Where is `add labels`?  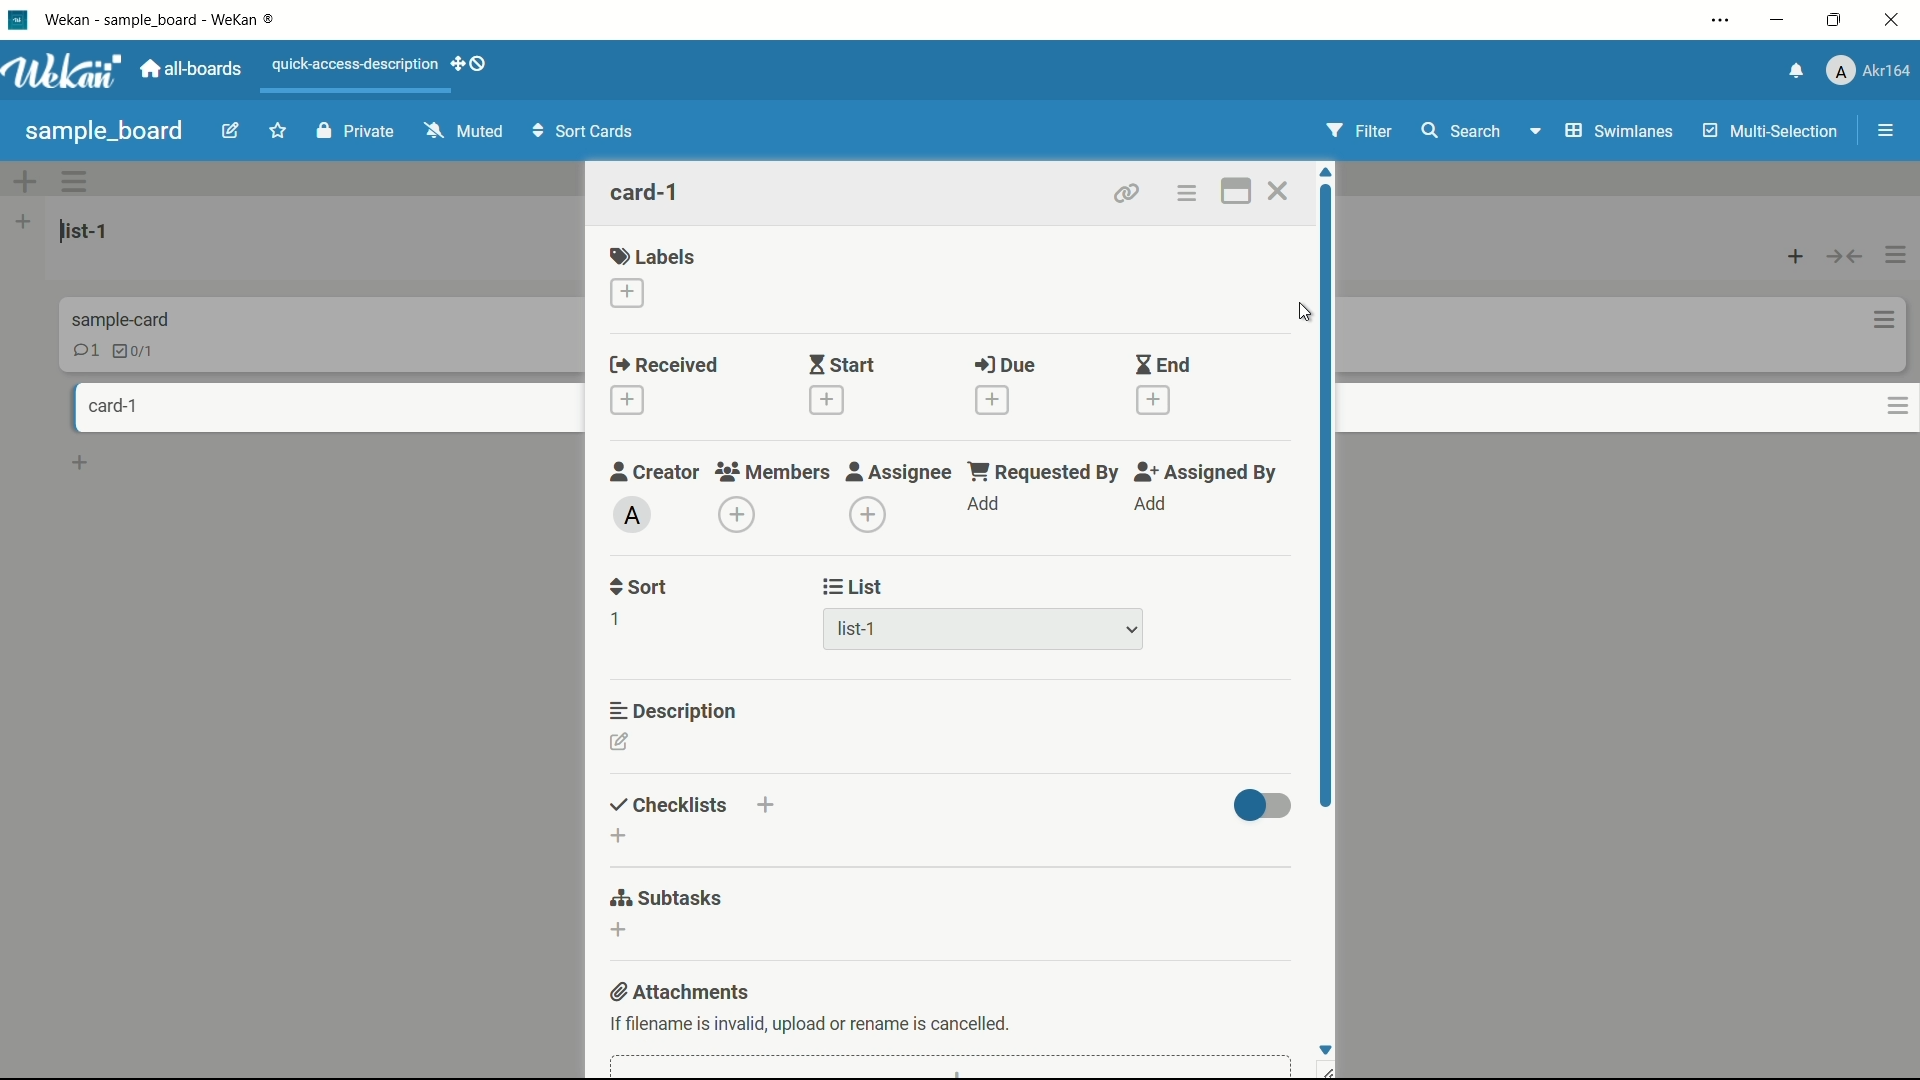
add labels is located at coordinates (621, 299).